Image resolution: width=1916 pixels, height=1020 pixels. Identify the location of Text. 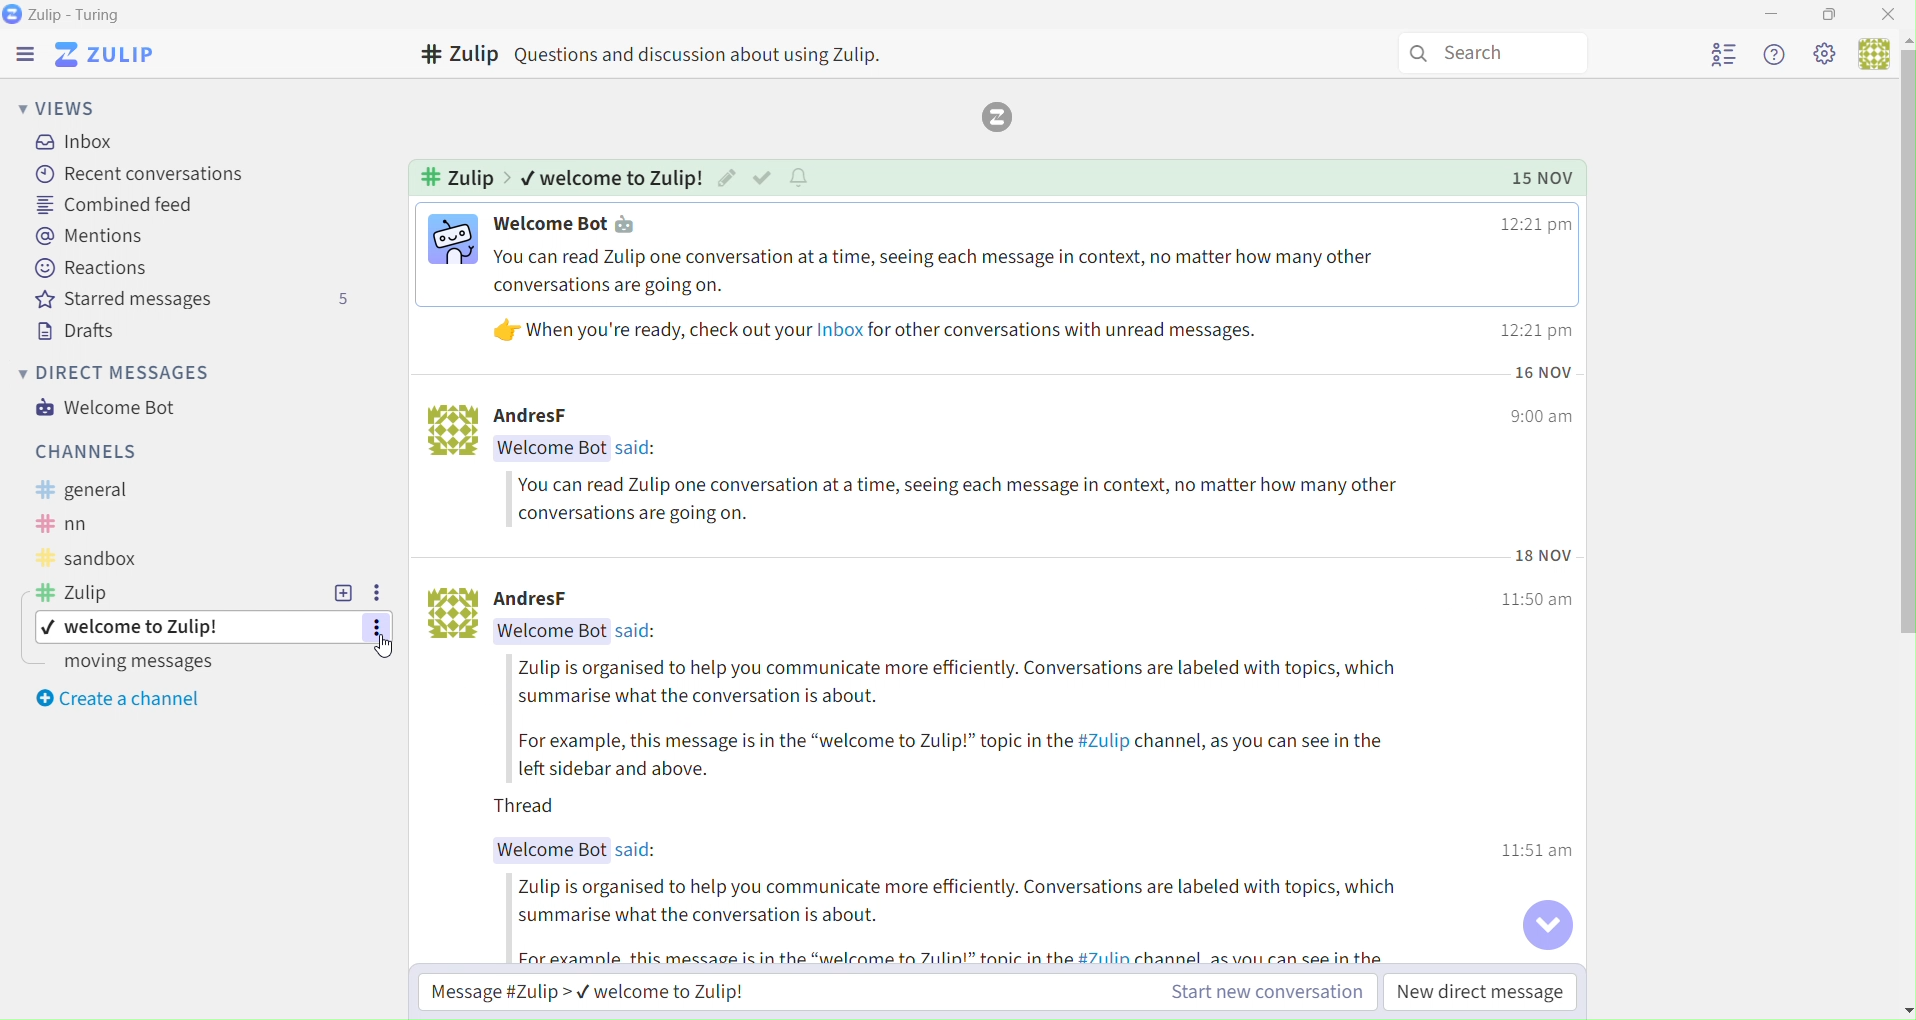
(456, 177).